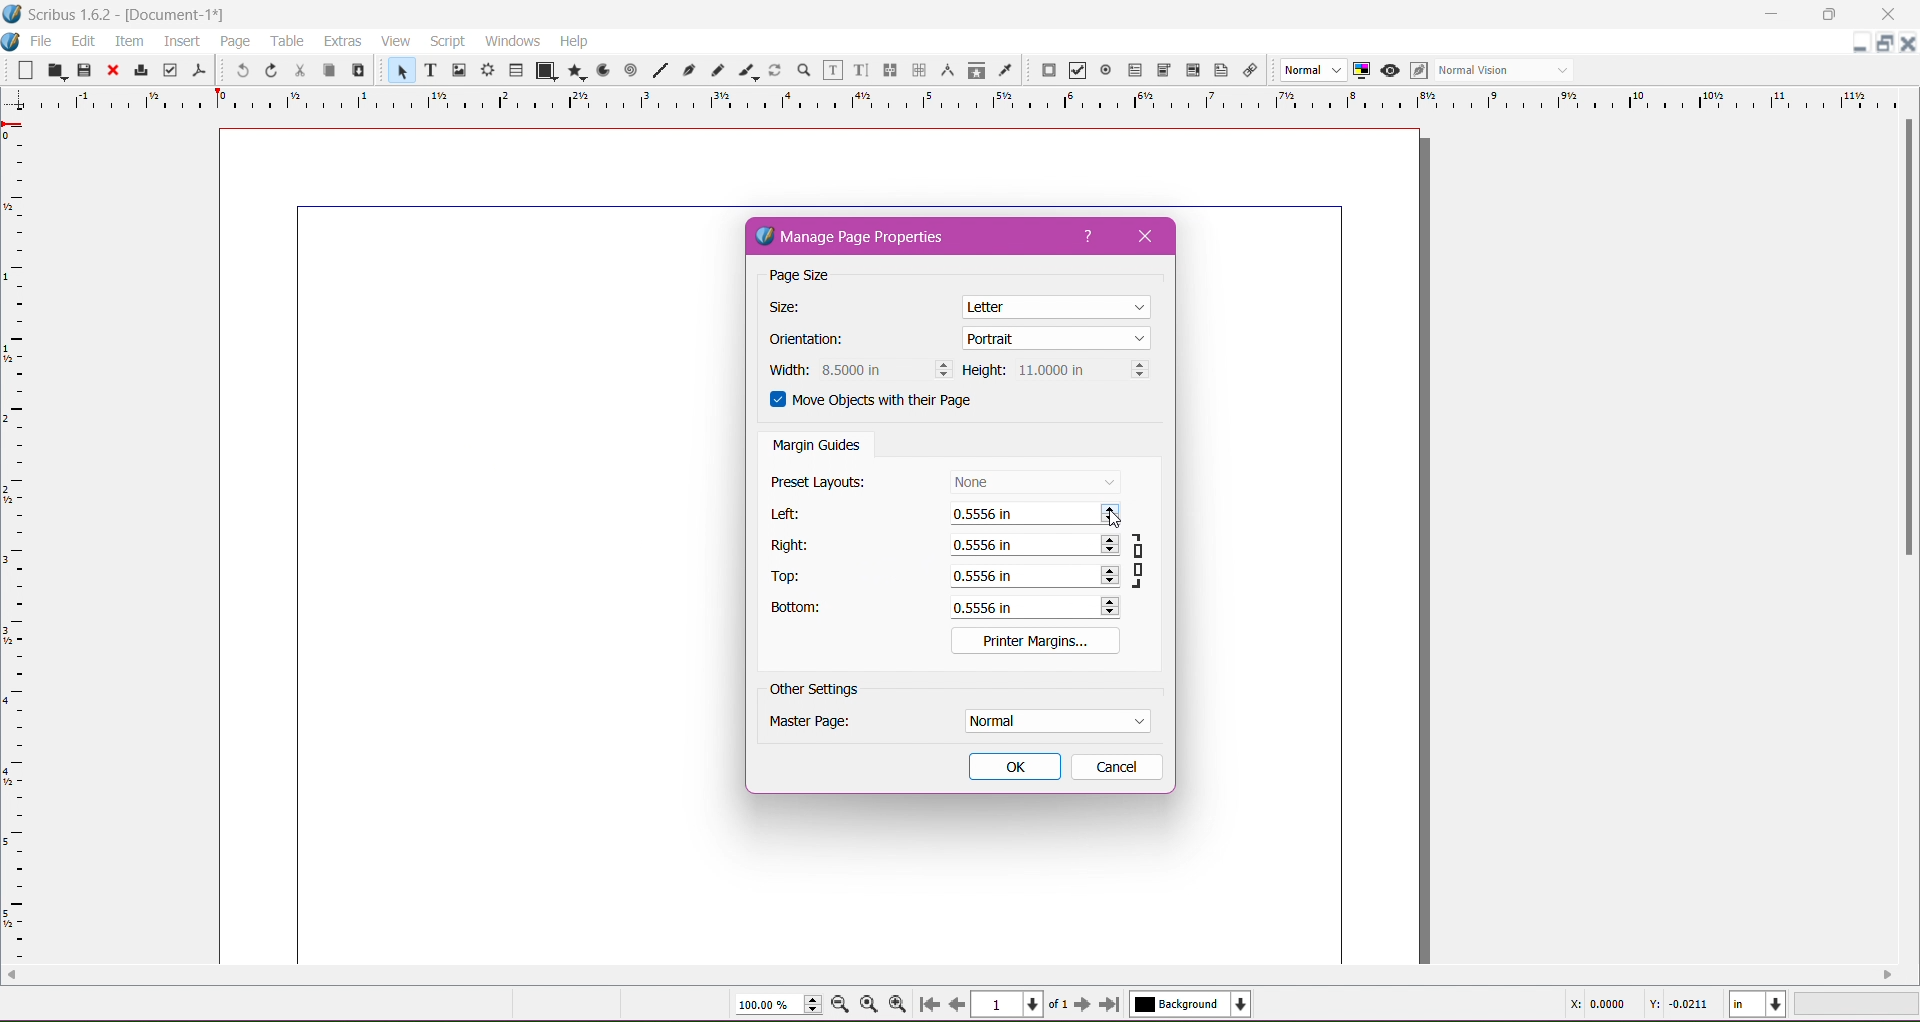 Image resolution: width=1920 pixels, height=1022 pixels. I want to click on Move objects with their Page  - enable/disable, so click(884, 403).